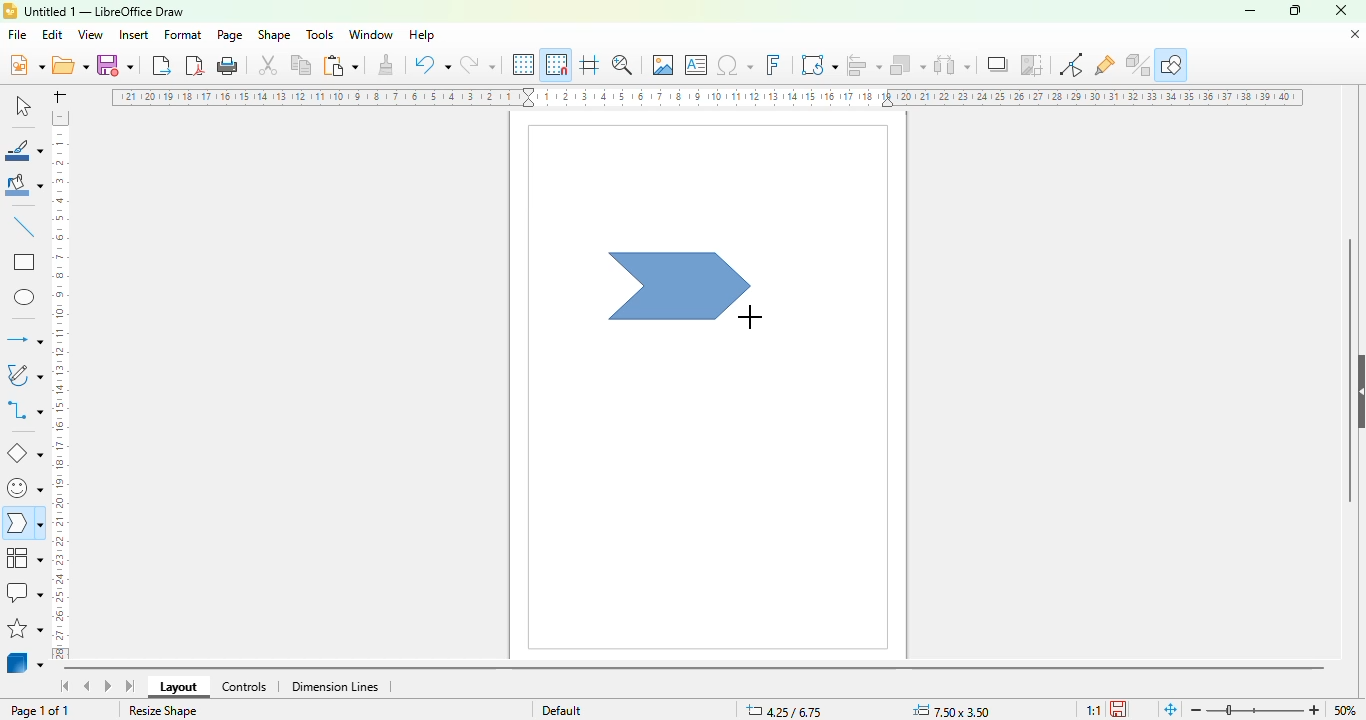 Image resolution: width=1366 pixels, height=720 pixels. What do you see at coordinates (1118, 709) in the screenshot?
I see `click to save the document` at bounding box center [1118, 709].